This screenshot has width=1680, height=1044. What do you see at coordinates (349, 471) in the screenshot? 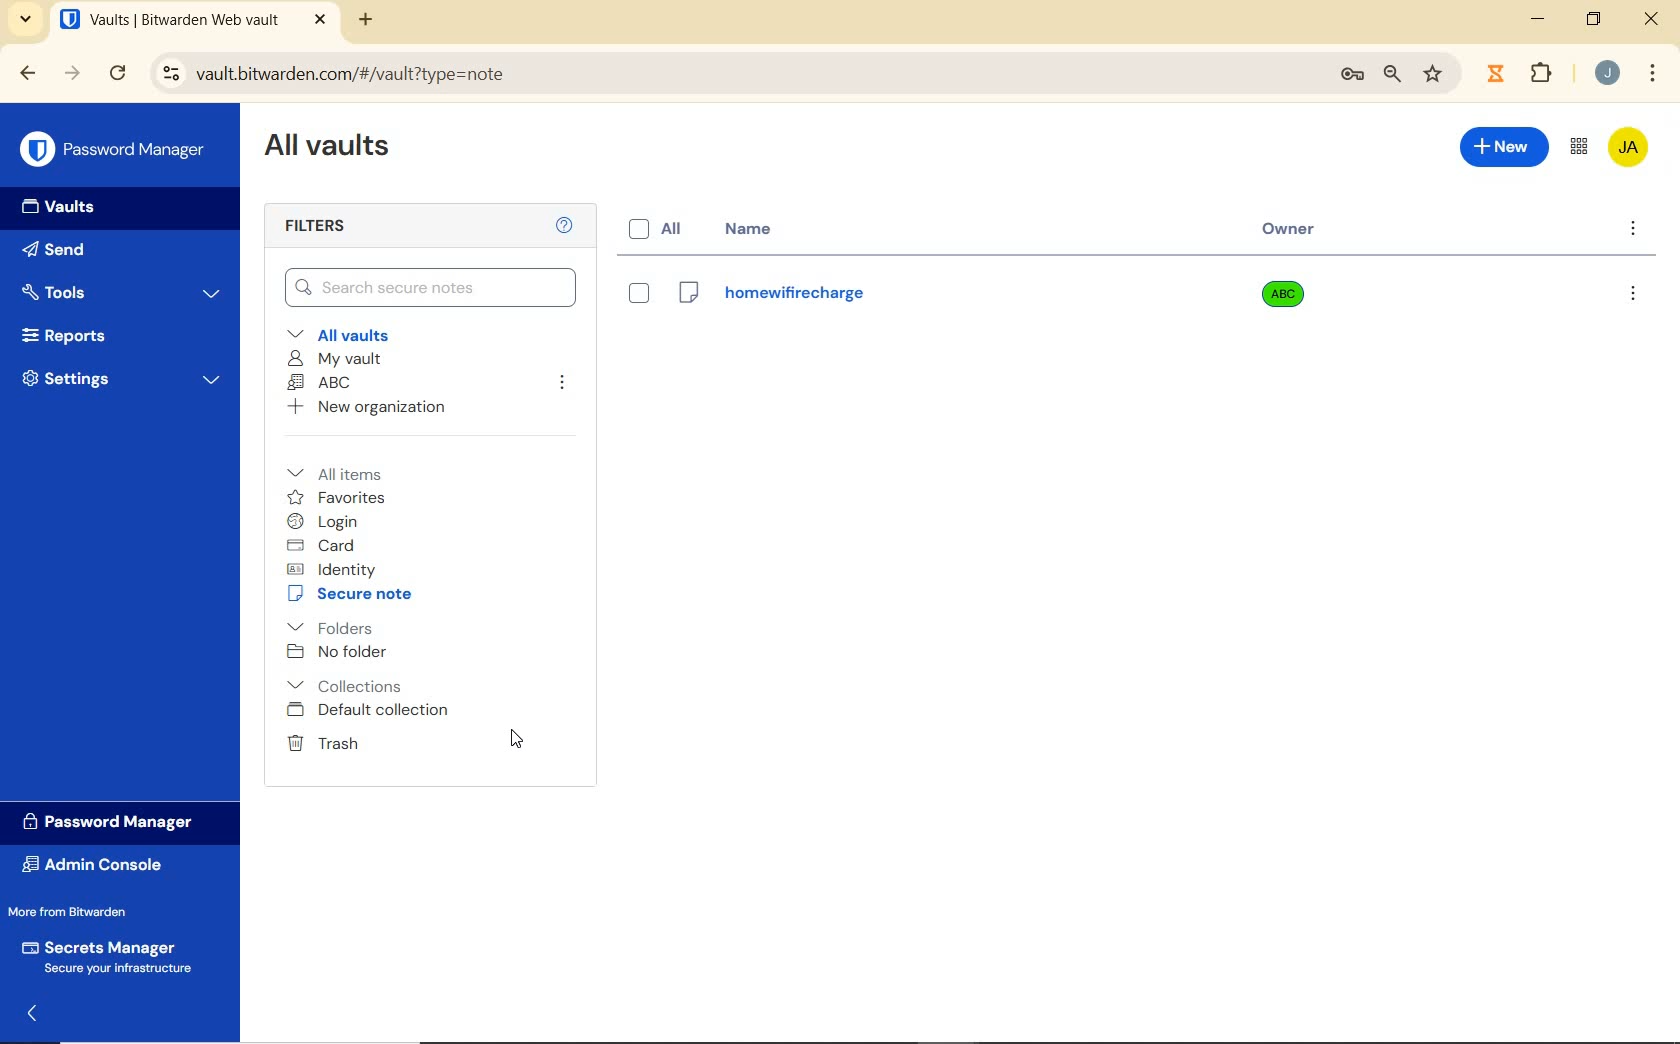
I see `All items` at bounding box center [349, 471].